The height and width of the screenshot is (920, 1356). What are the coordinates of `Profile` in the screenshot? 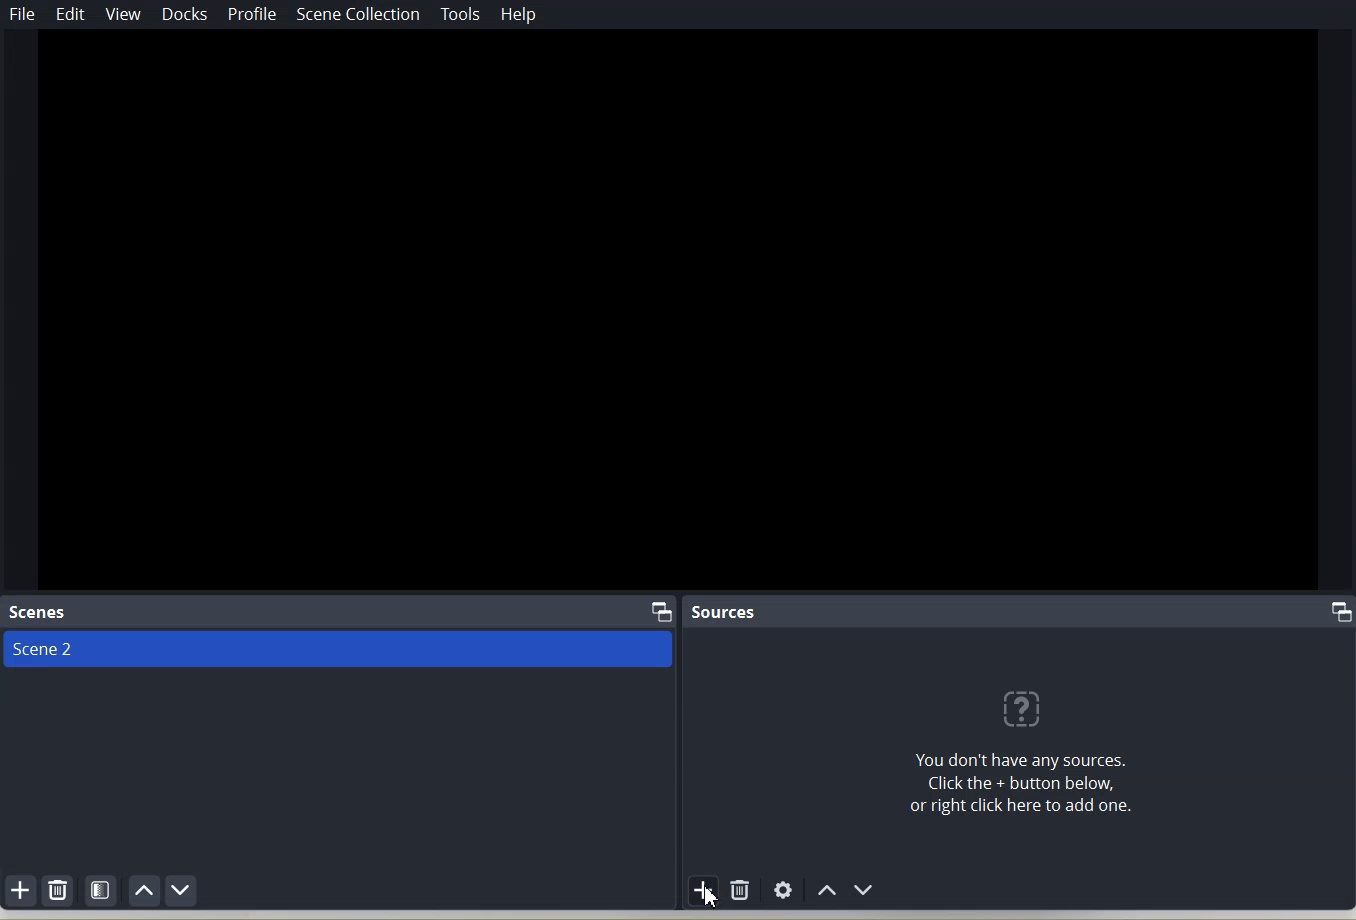 It's located at (251, 16).